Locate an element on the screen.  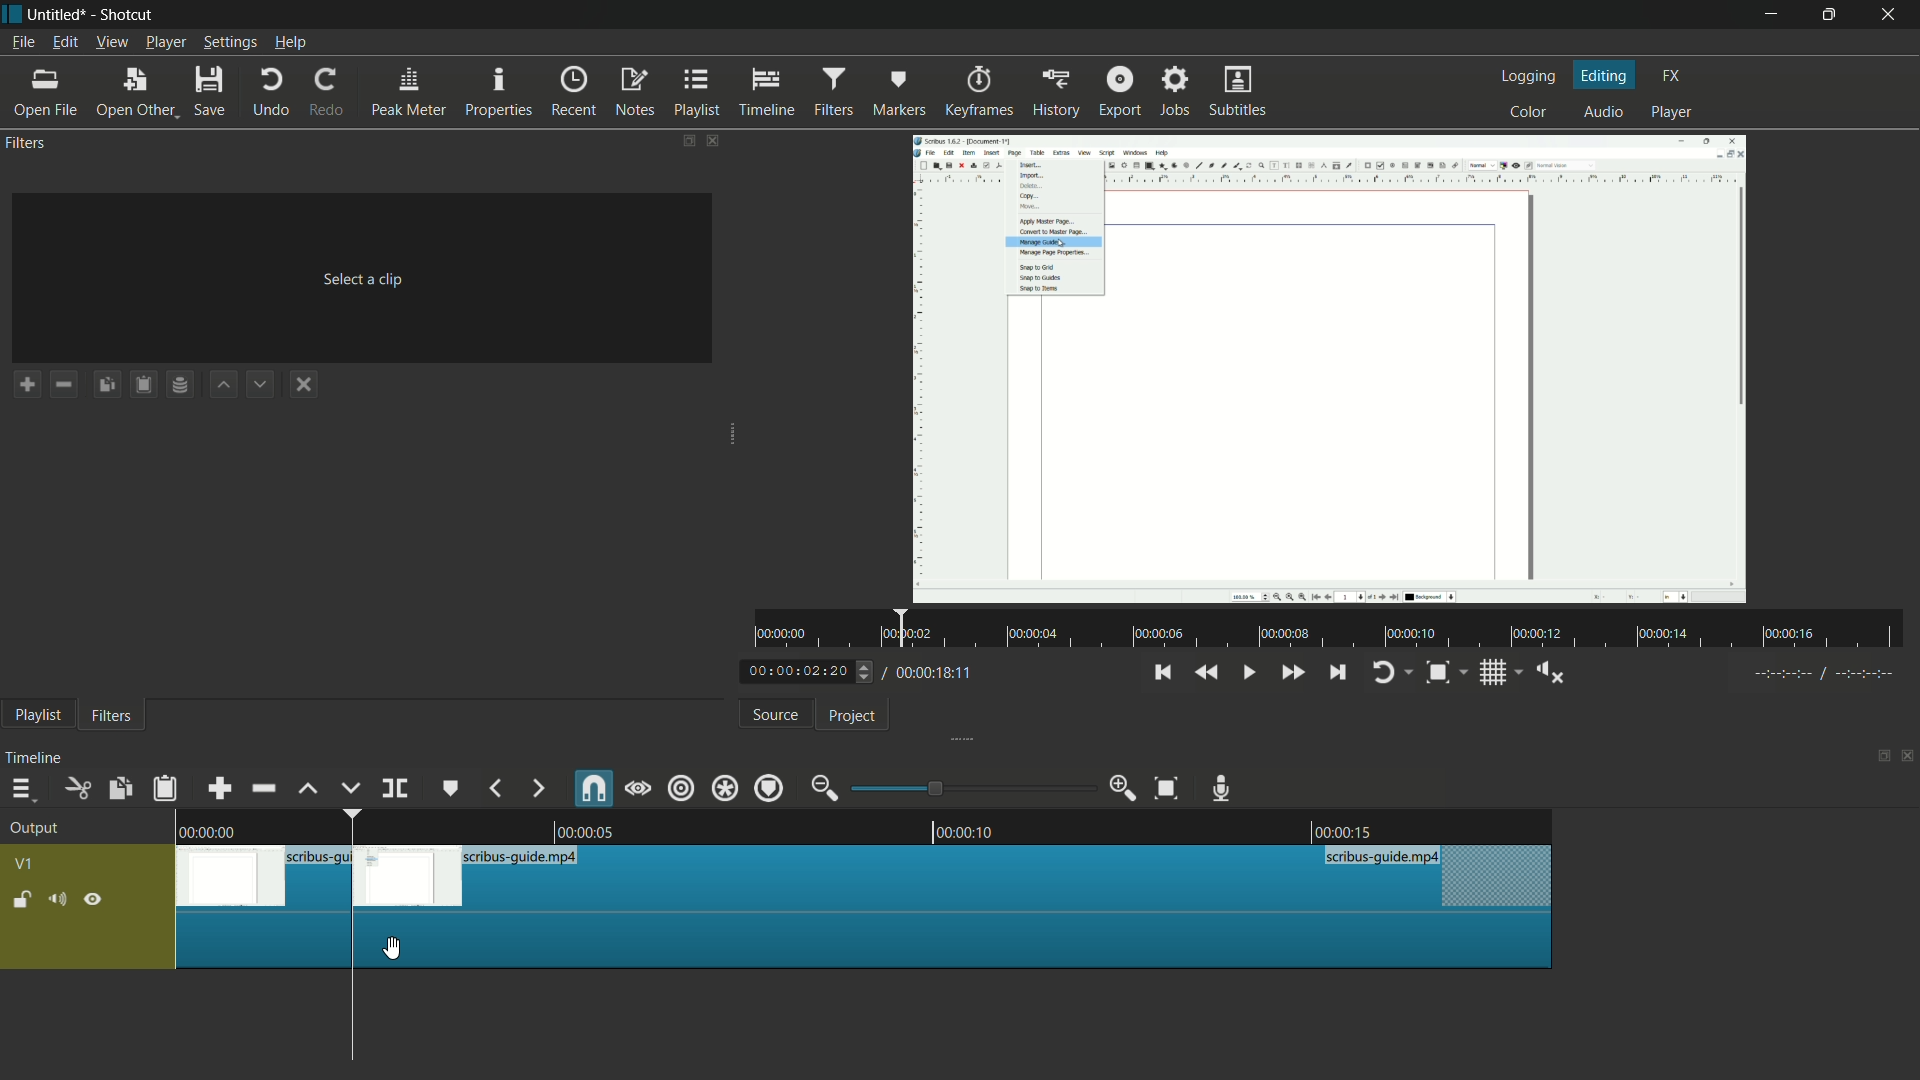
minimize is located at coordinates (1772, 15).